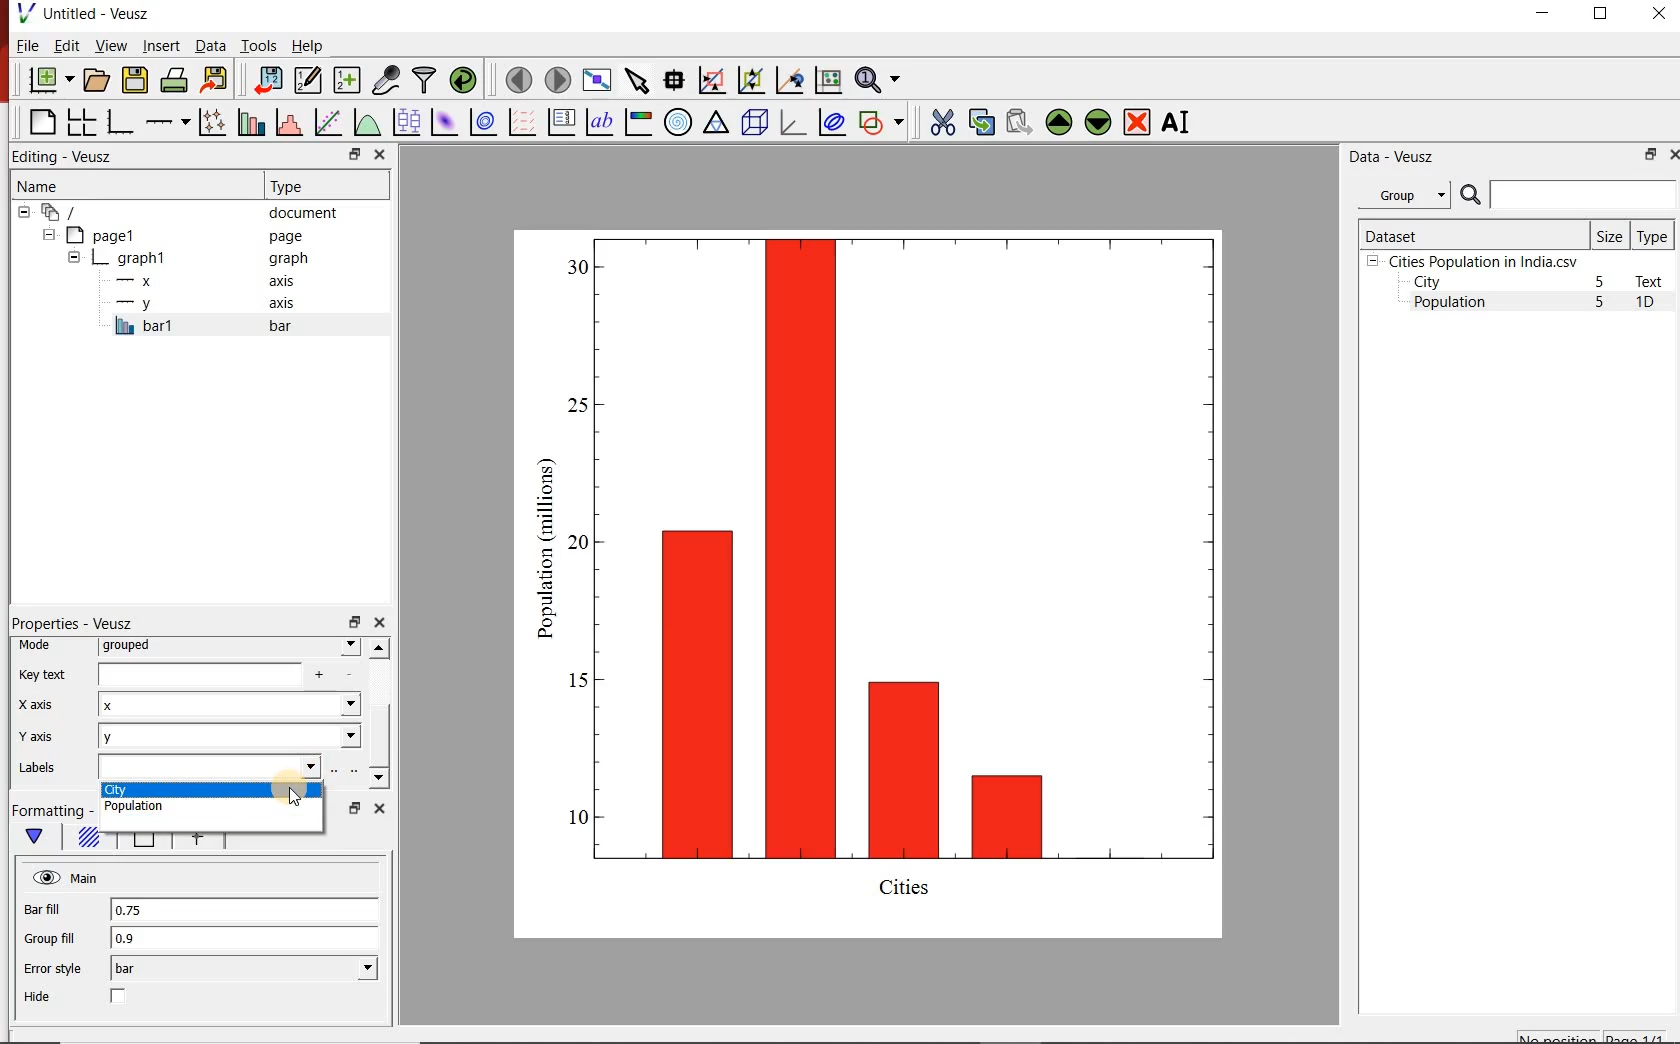 This screenshot has width=1680, height=1044. I want to click on move to the previous page, so click(516, 78).